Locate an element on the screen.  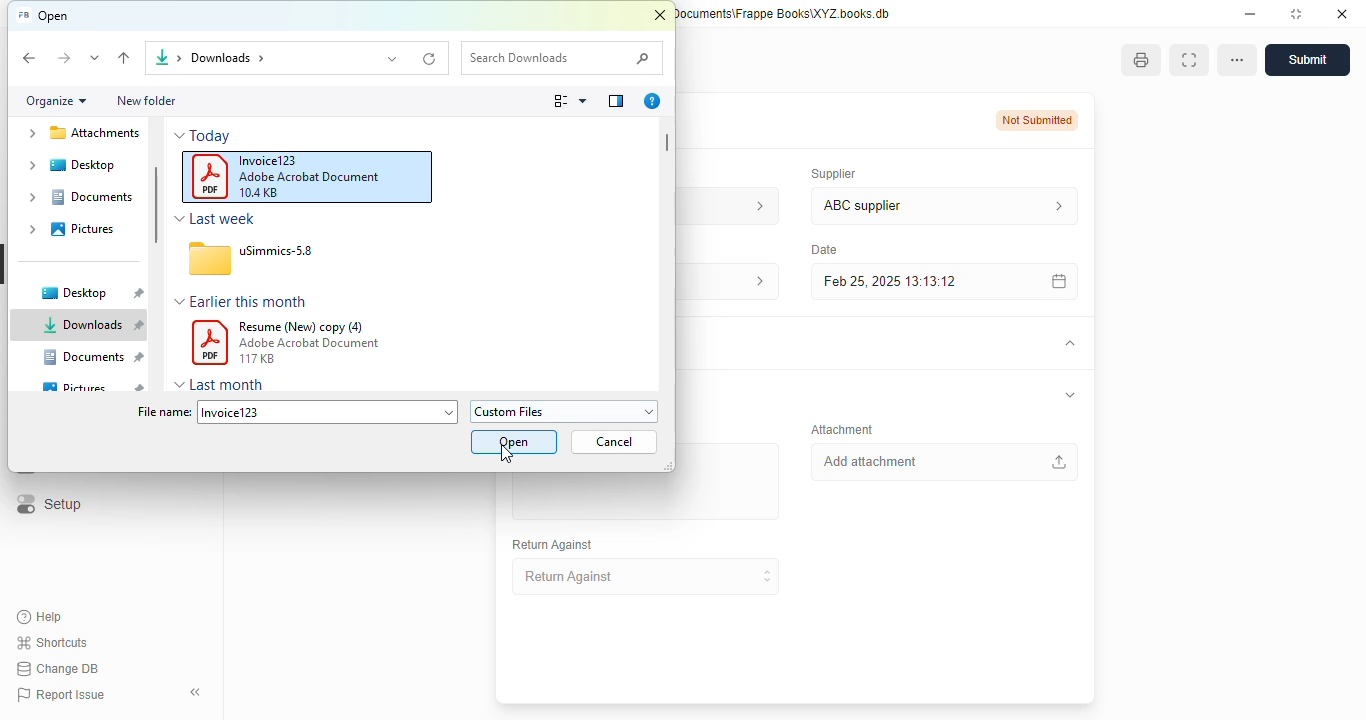
scroll bar is located at coordinates (157, 204).